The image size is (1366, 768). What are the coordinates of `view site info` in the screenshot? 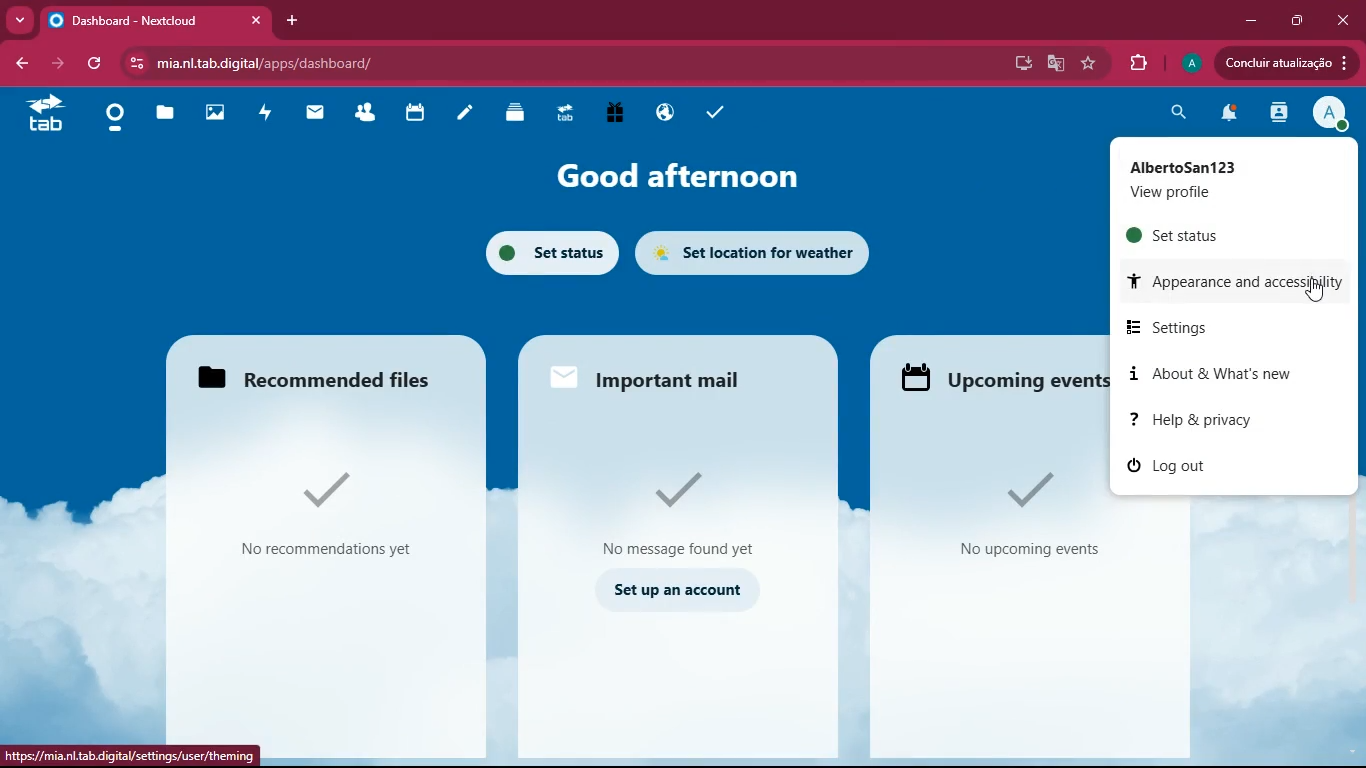 It's located at (136, 62).